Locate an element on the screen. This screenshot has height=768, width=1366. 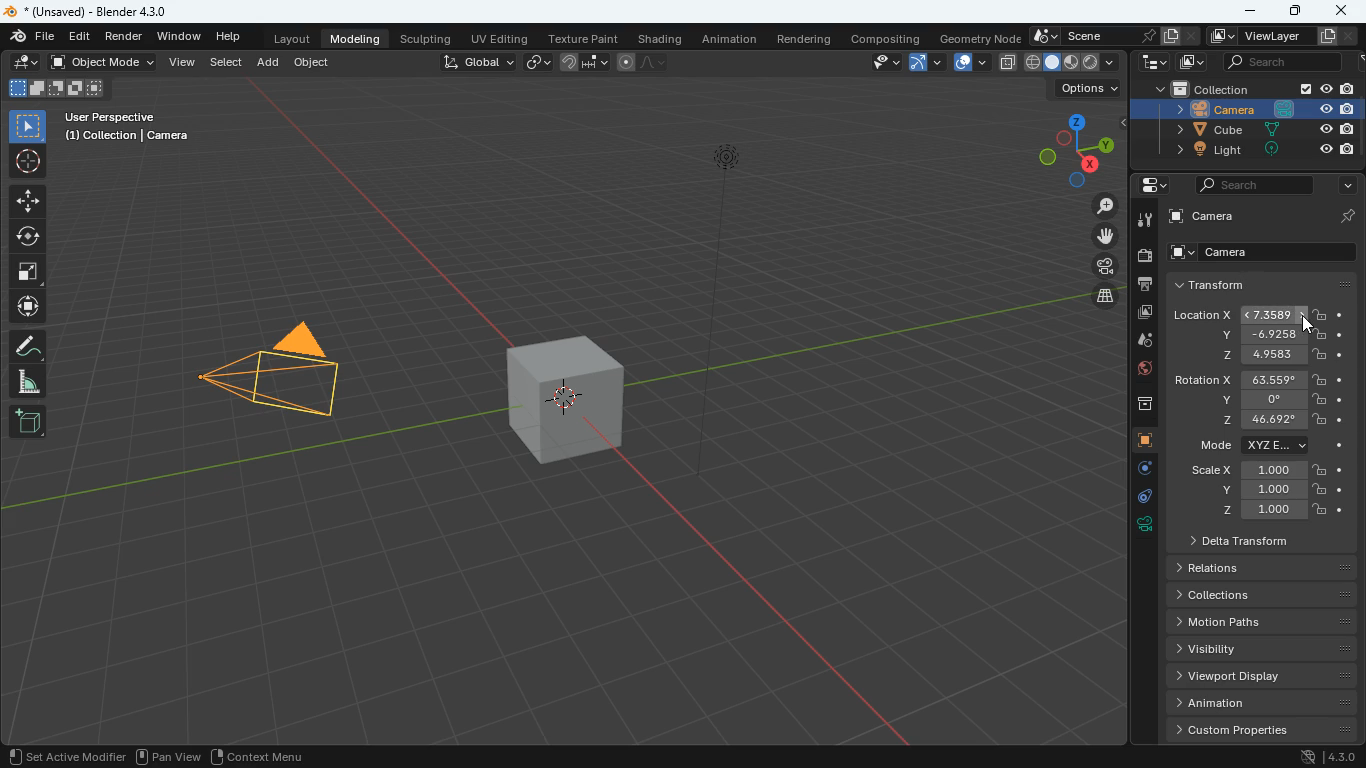
z is located at coordinates (1275, 513).